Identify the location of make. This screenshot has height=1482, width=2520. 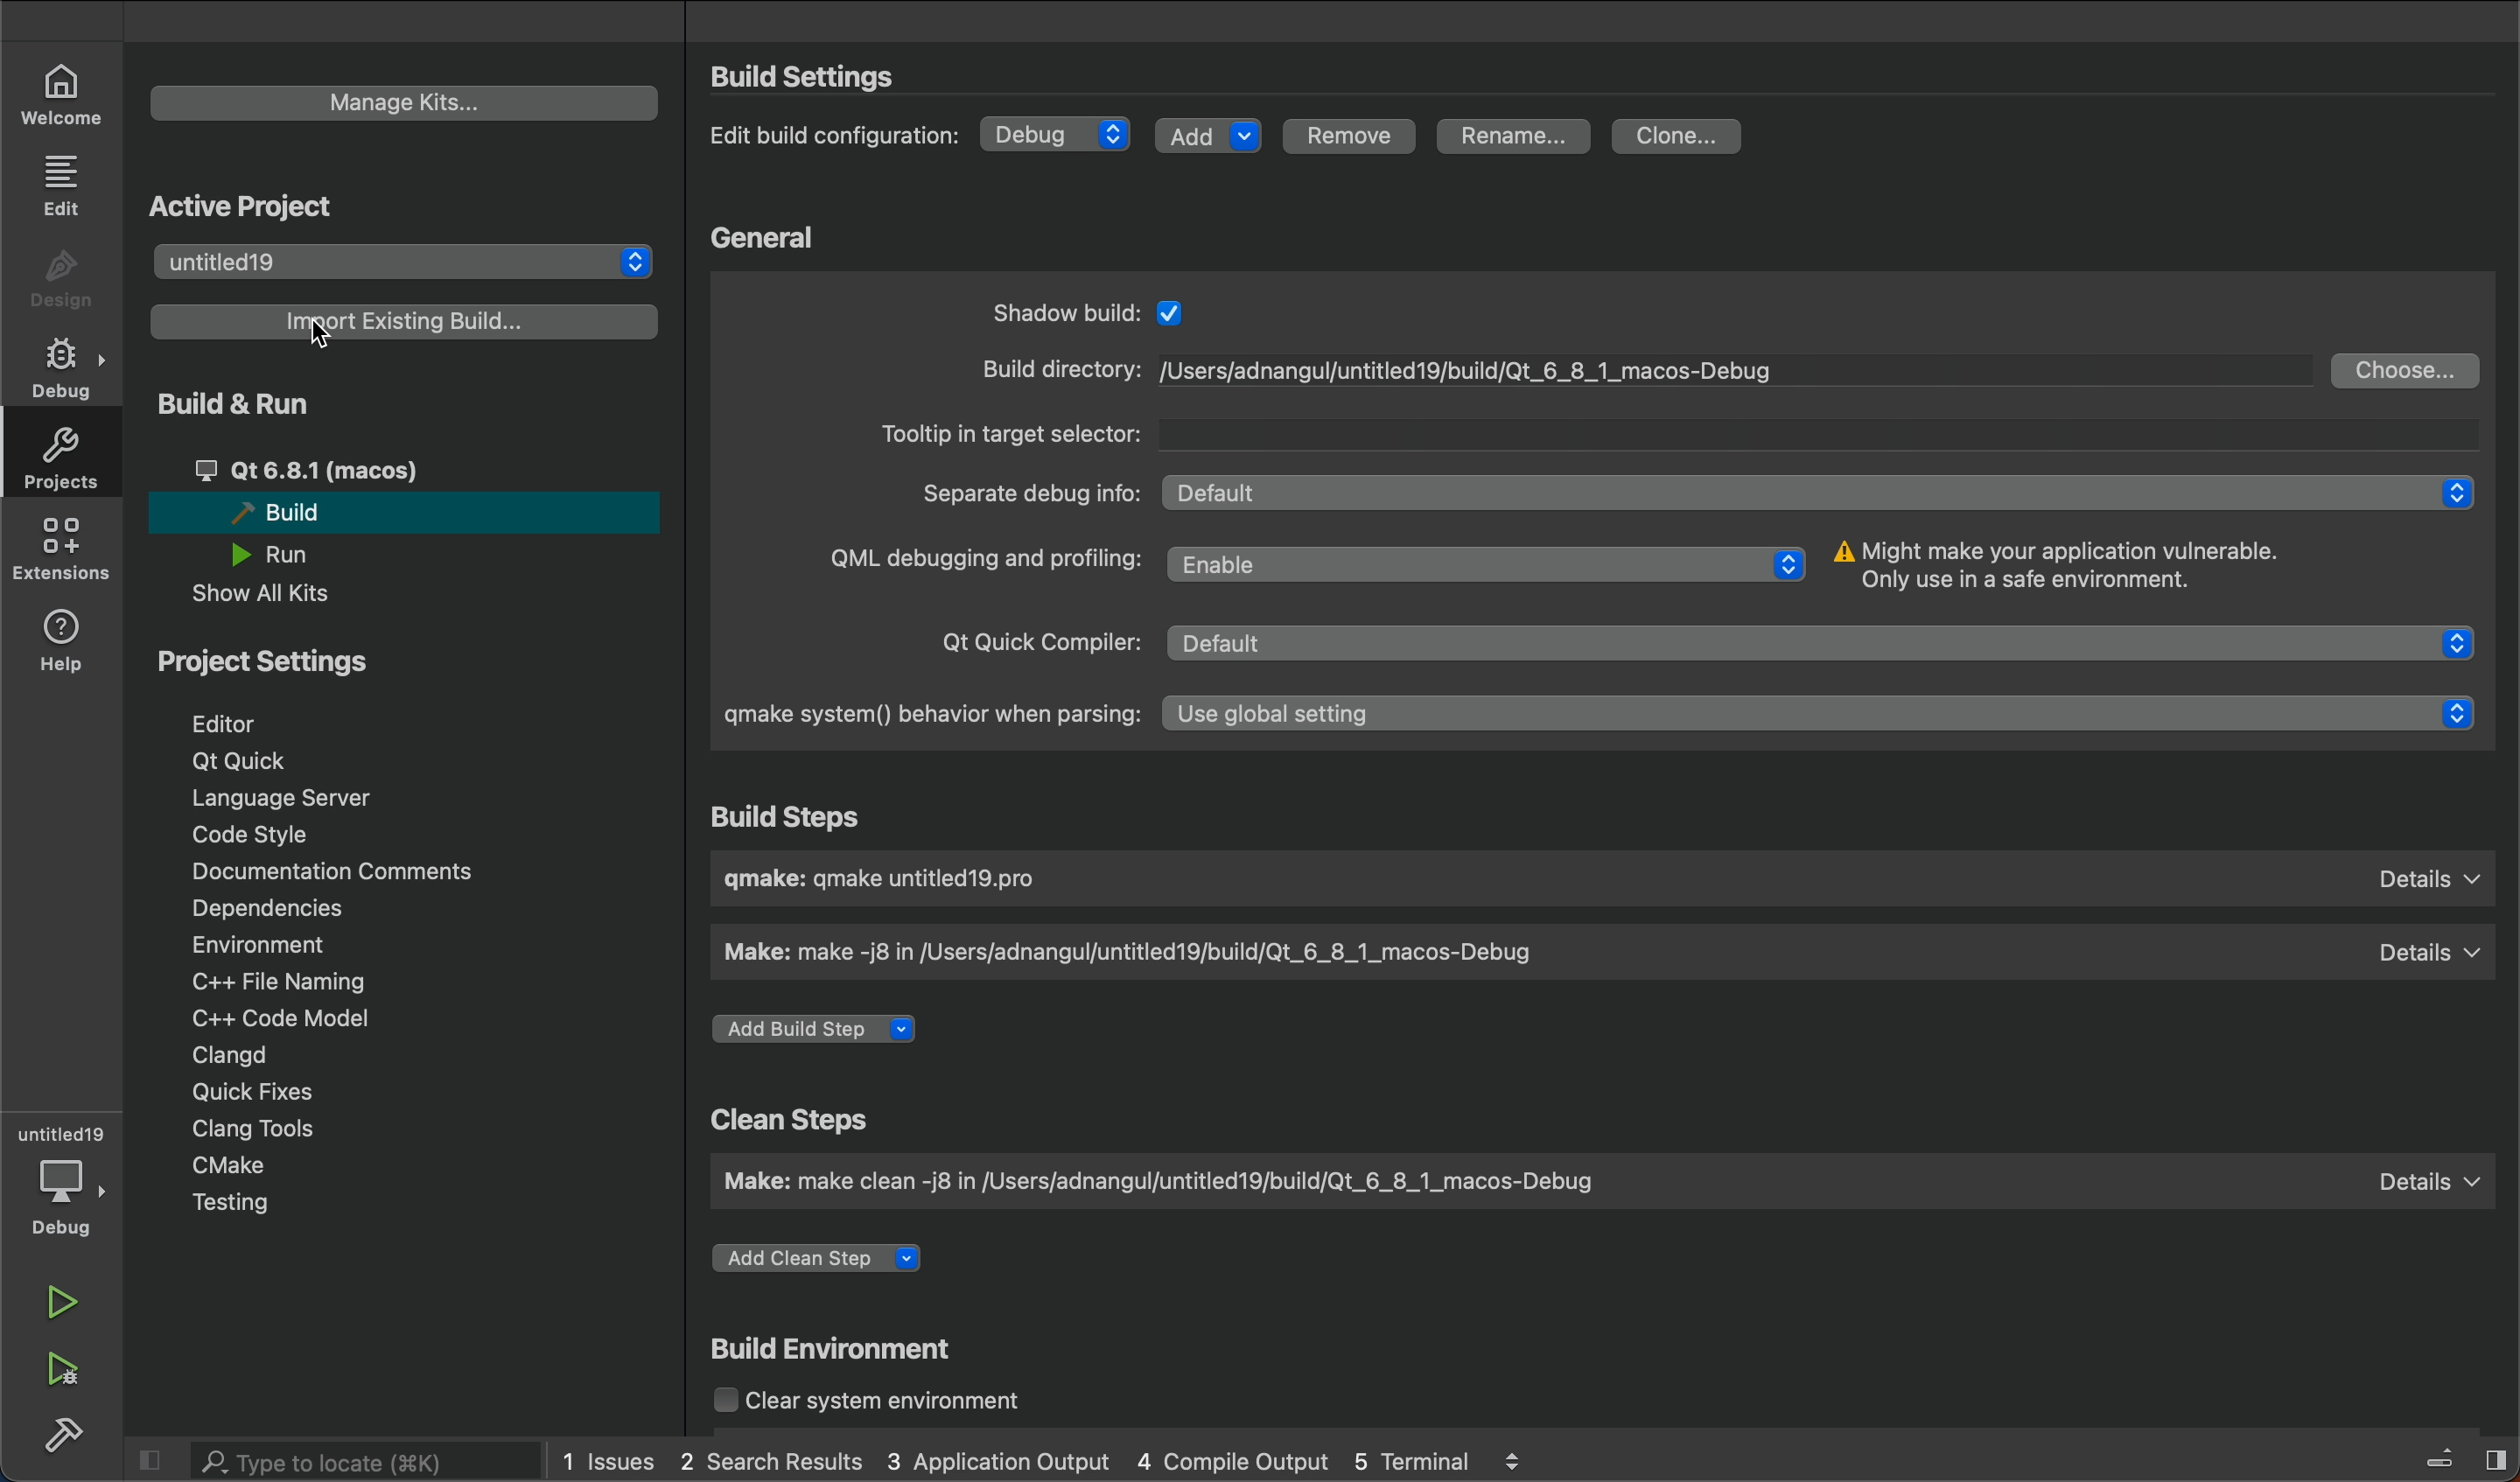
(1596, 1180).